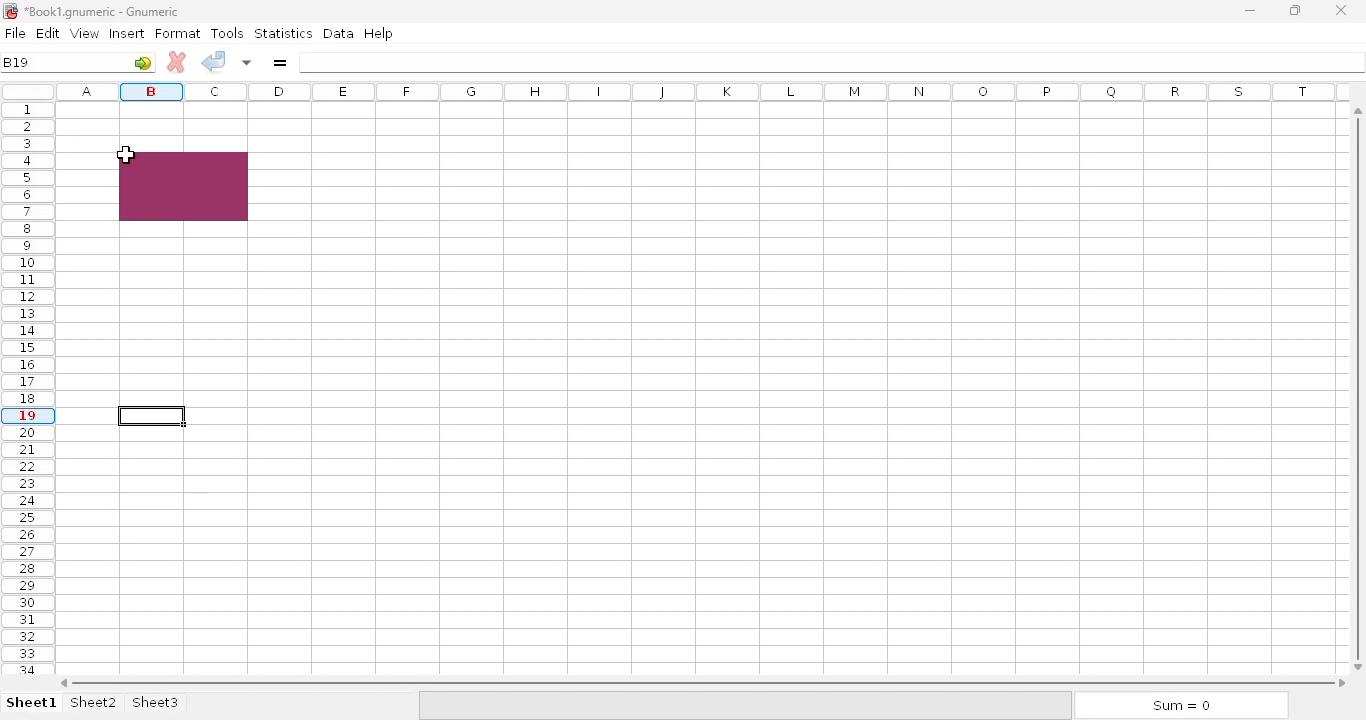  Describe the element at coordinates (126, 154) in the screenshot. I see `cursor` at that location.